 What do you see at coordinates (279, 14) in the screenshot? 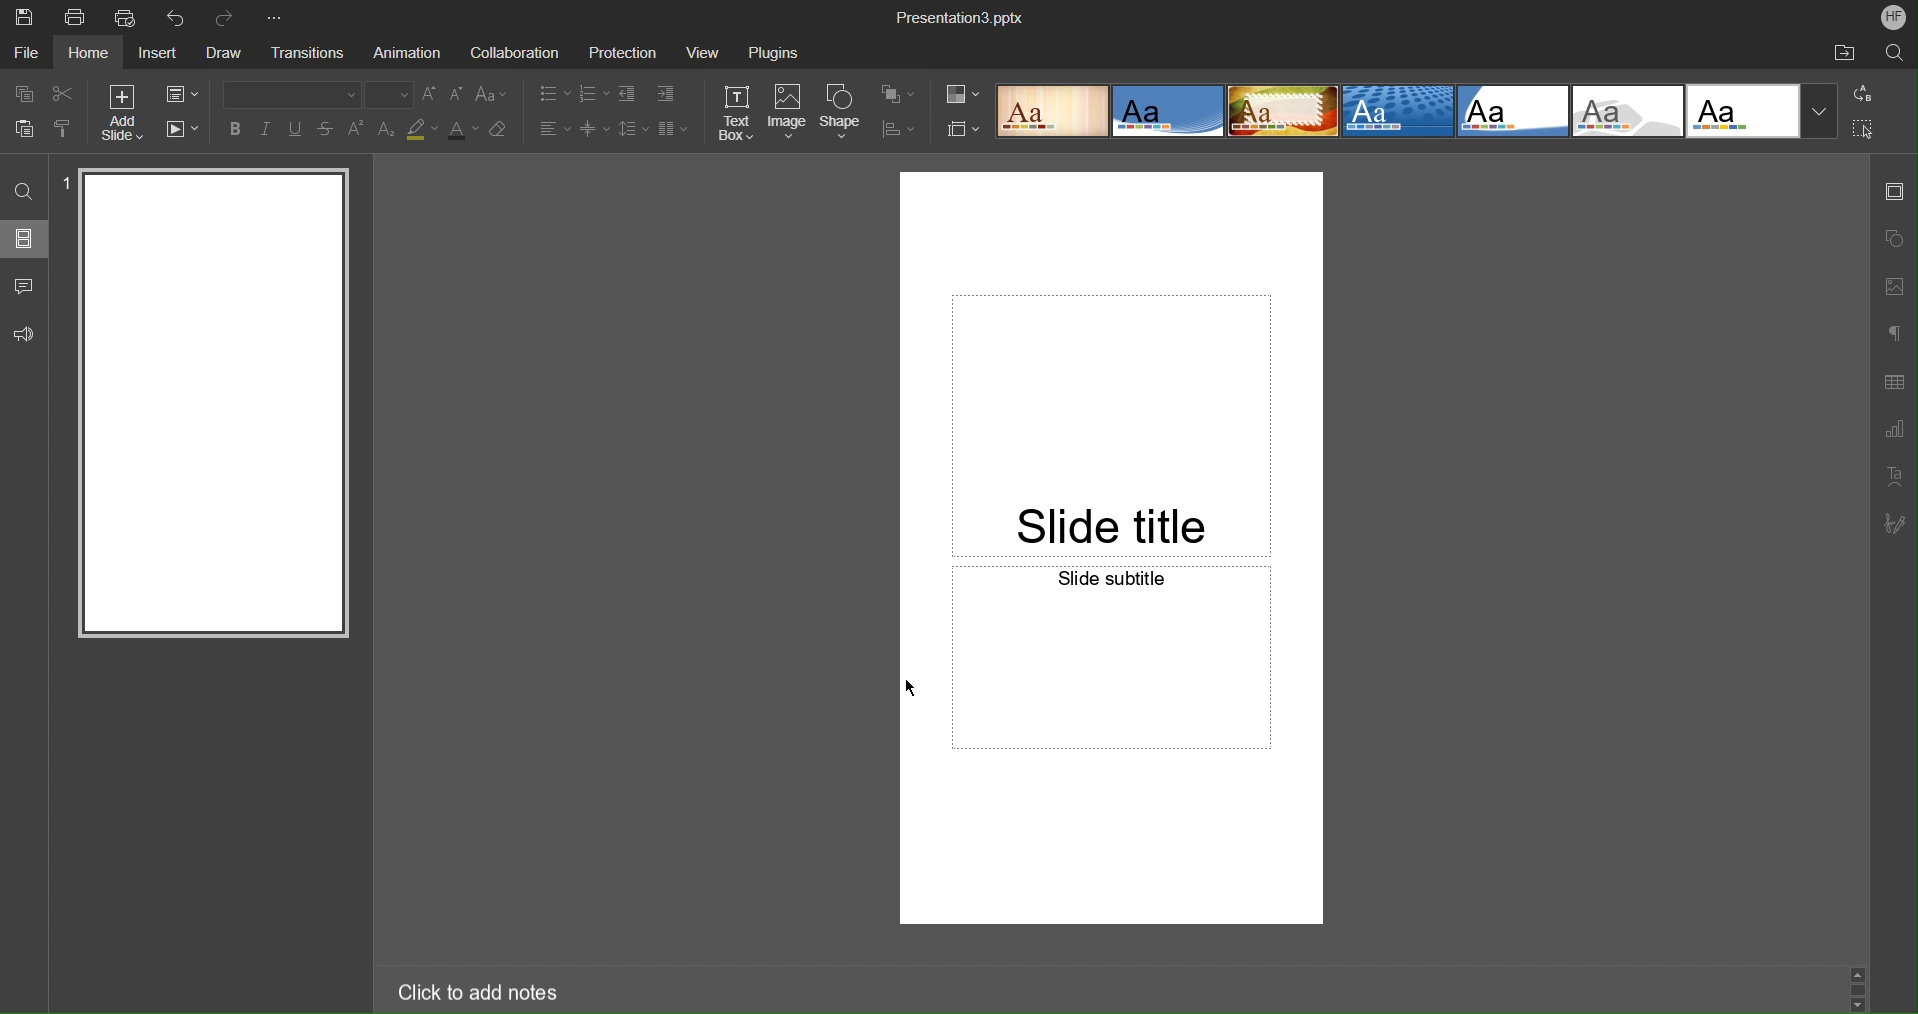
I see `More` at bounding box center [279, 14].